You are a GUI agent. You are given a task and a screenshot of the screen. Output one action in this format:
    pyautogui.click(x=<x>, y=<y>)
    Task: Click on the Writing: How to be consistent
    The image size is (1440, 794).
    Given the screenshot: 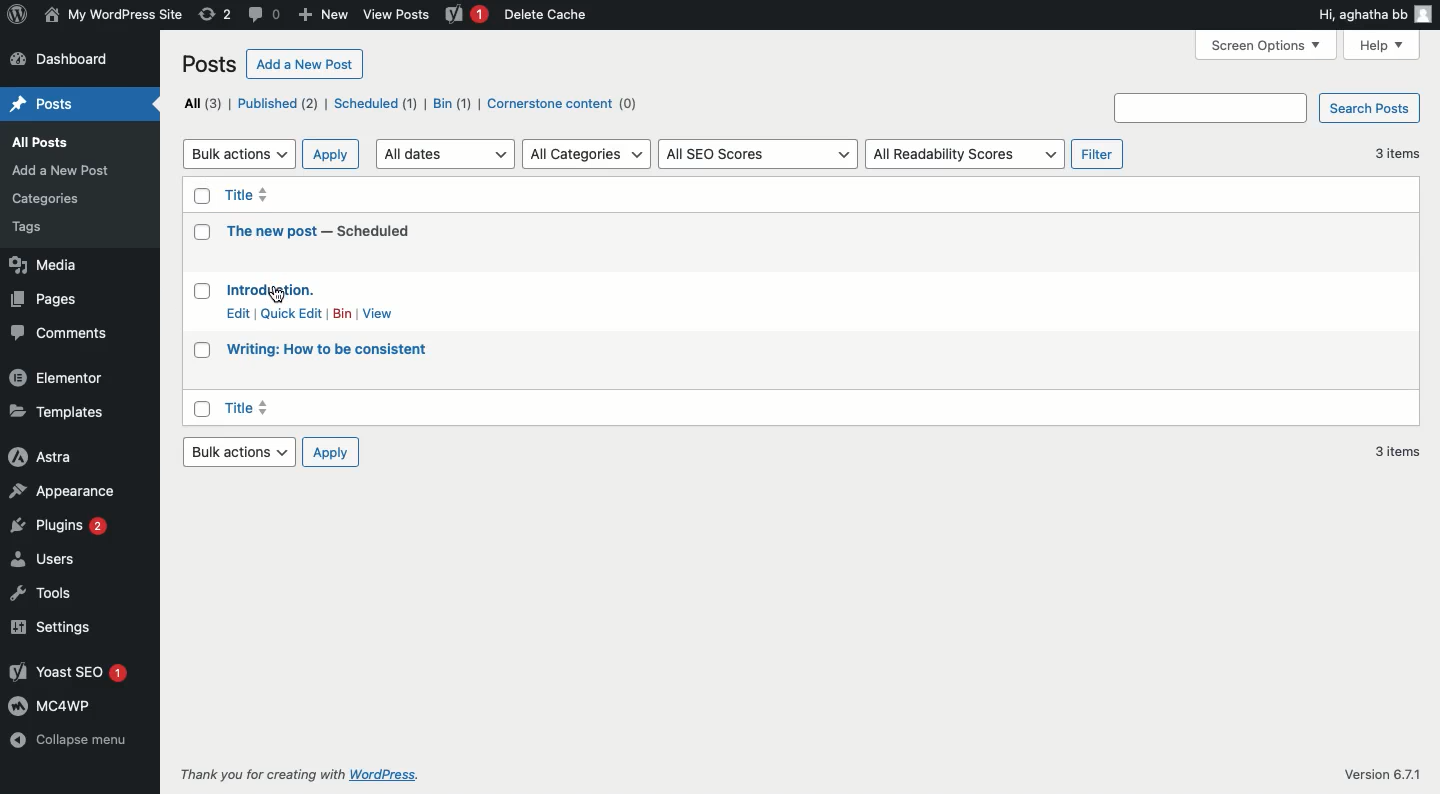 What is the action you would take?
    pyautogui.click(x=328, y=348)
    